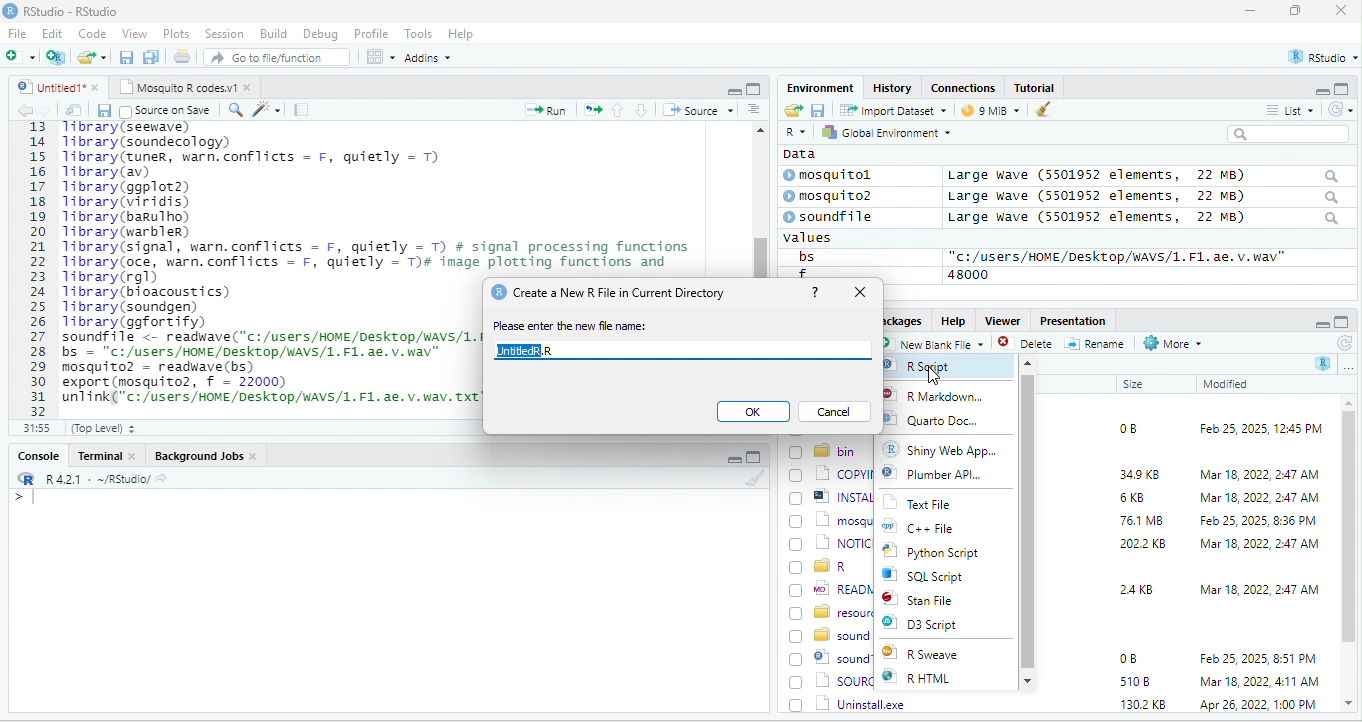 Image resolution: width=1362 pixels, height=722 pixels. What do you see at coordinates (302, 109) in the screenshot?
I see `note` at bounding box center [302, 109].